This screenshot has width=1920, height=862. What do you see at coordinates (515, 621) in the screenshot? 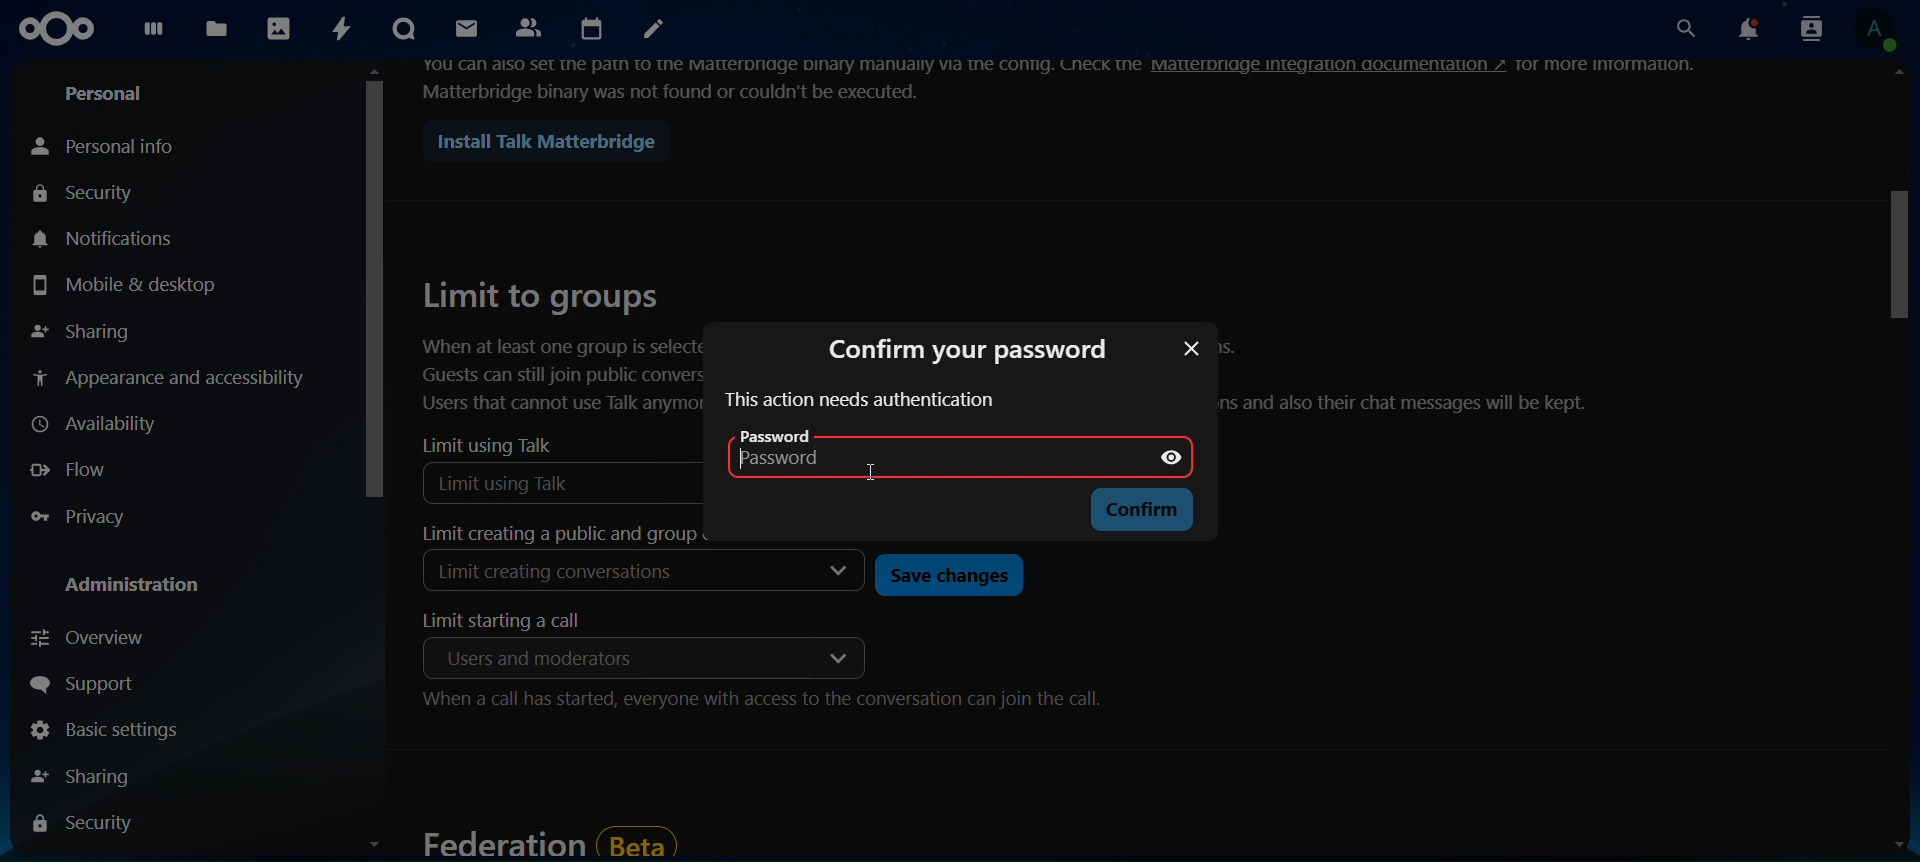
I see `limit starting a call` at bounding box center [515, 621].